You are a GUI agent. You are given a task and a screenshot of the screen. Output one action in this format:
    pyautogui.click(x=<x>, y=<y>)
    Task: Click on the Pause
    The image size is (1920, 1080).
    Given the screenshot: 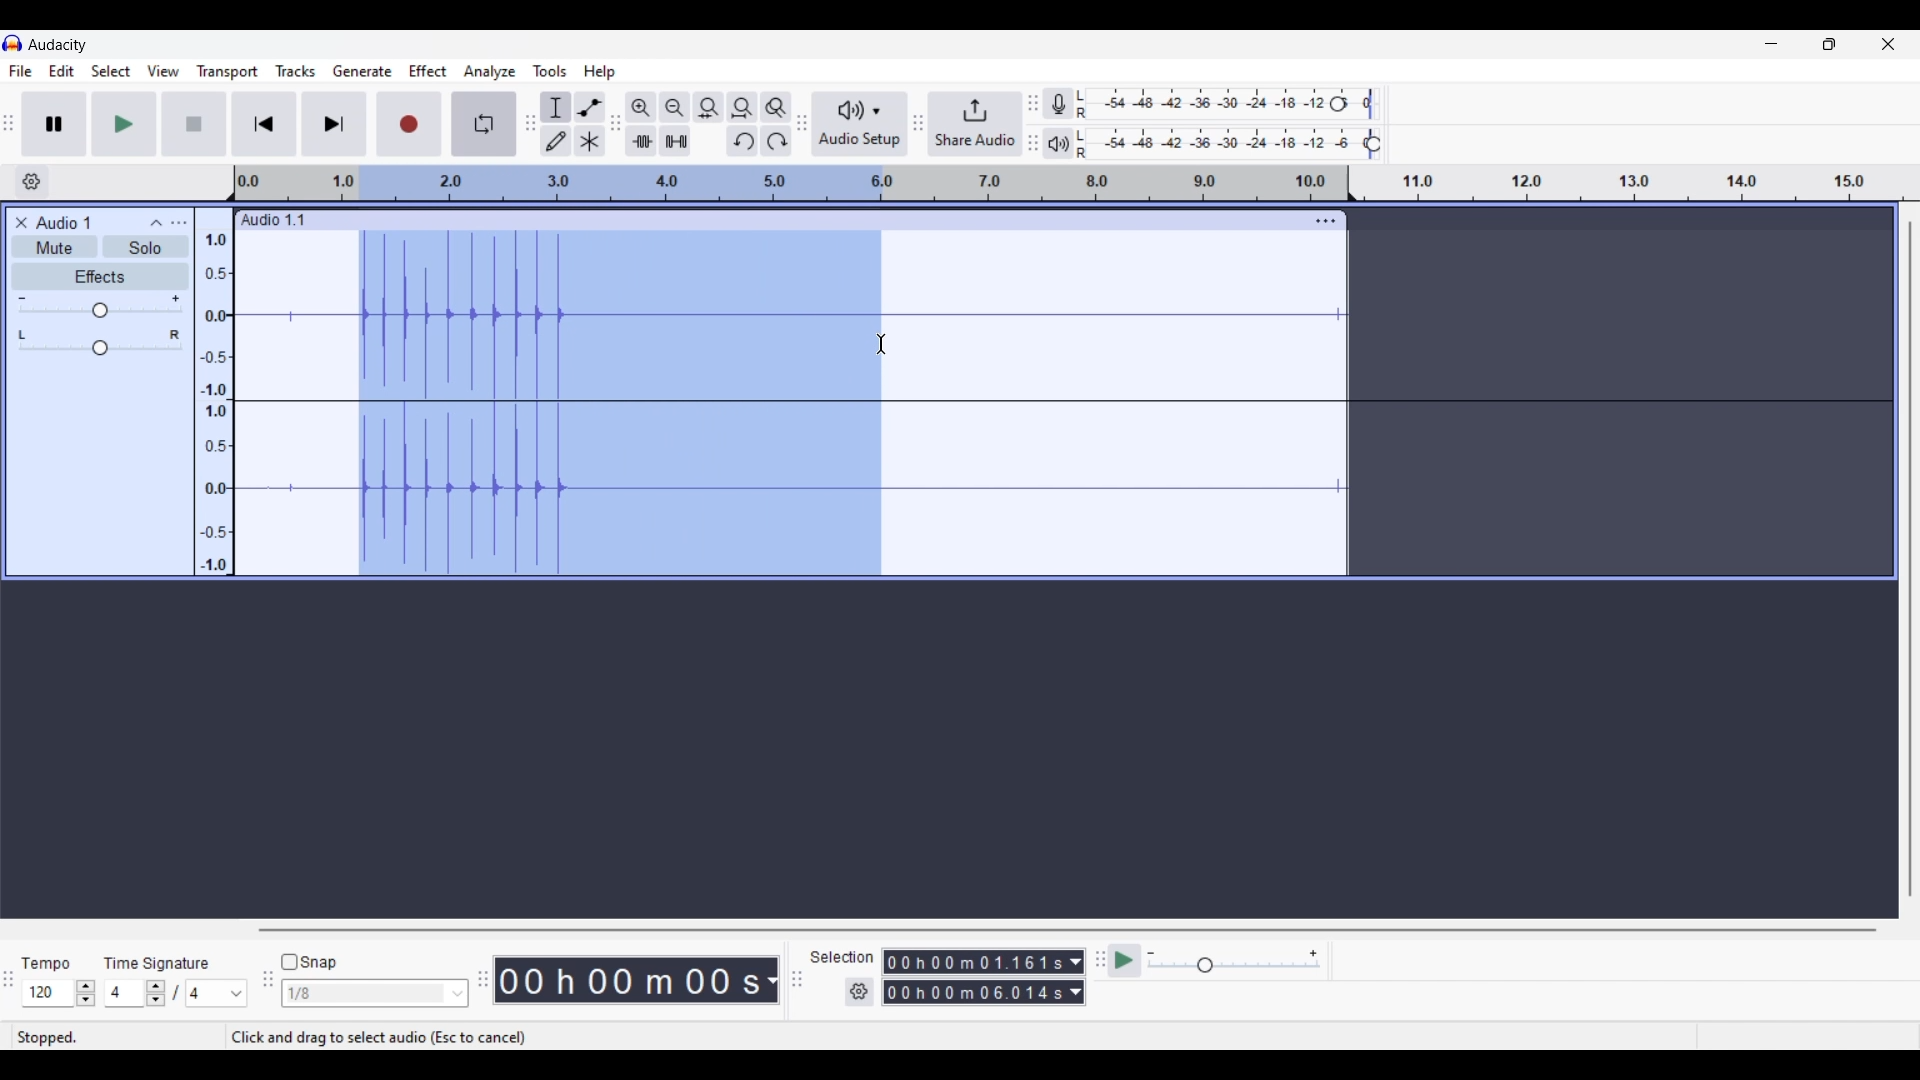 What is the action you would take?
    pyautogui.click(x=55, y=124)
    